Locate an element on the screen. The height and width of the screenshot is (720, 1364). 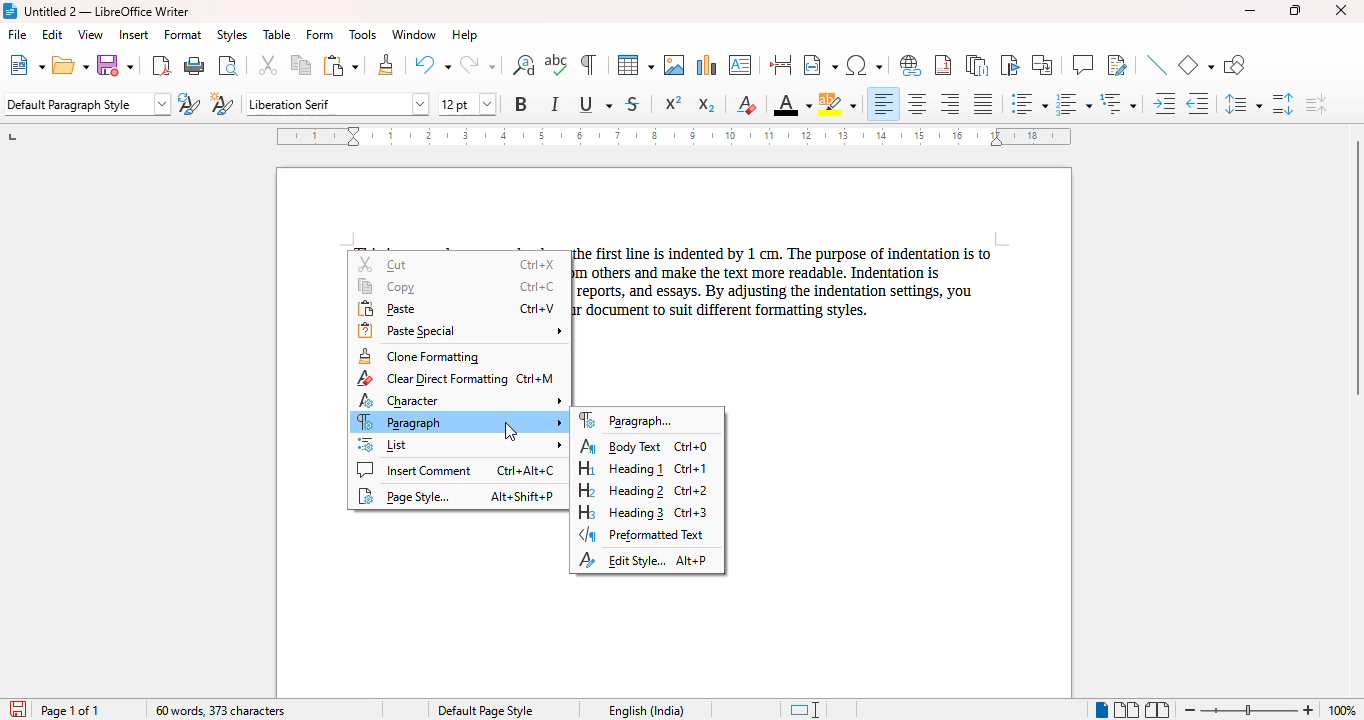
copy is located at coordinates (302, 65).